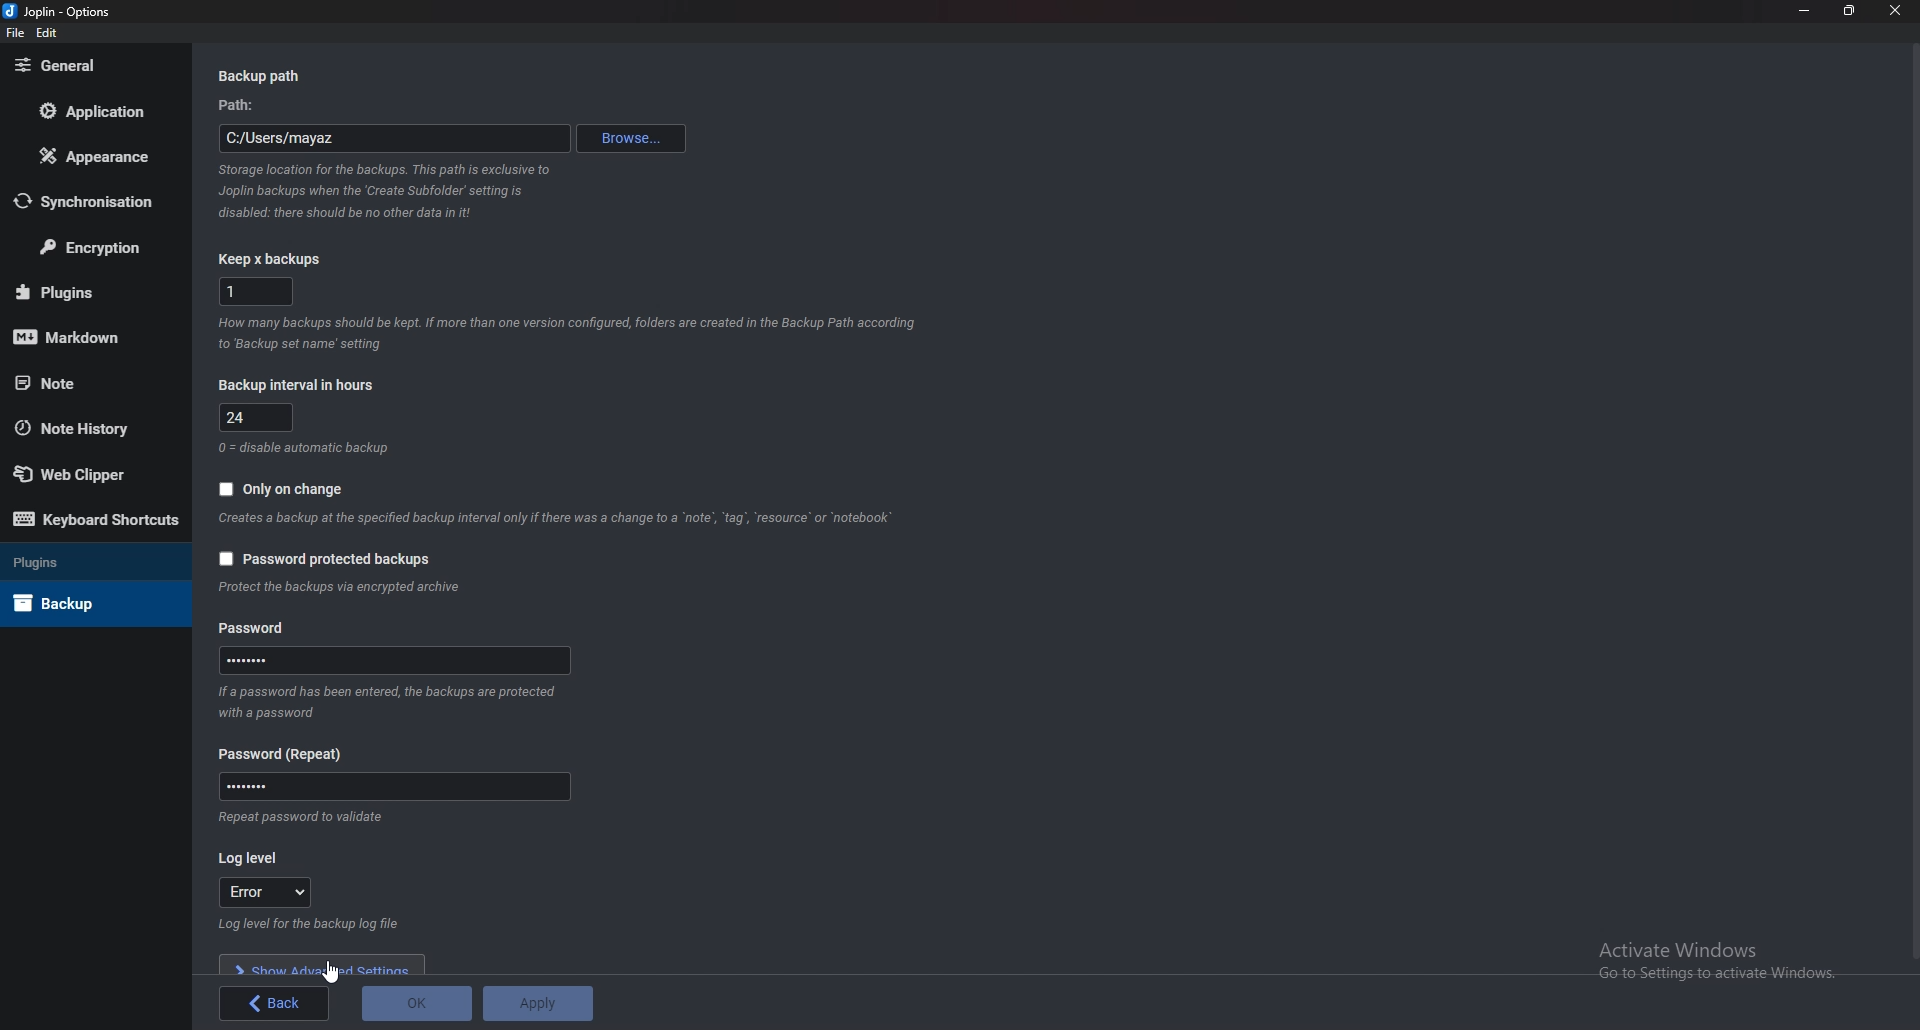 This screenshot has height=1030, width=1920. I want to click on Keyboard shortcuts, so click(96, 518).